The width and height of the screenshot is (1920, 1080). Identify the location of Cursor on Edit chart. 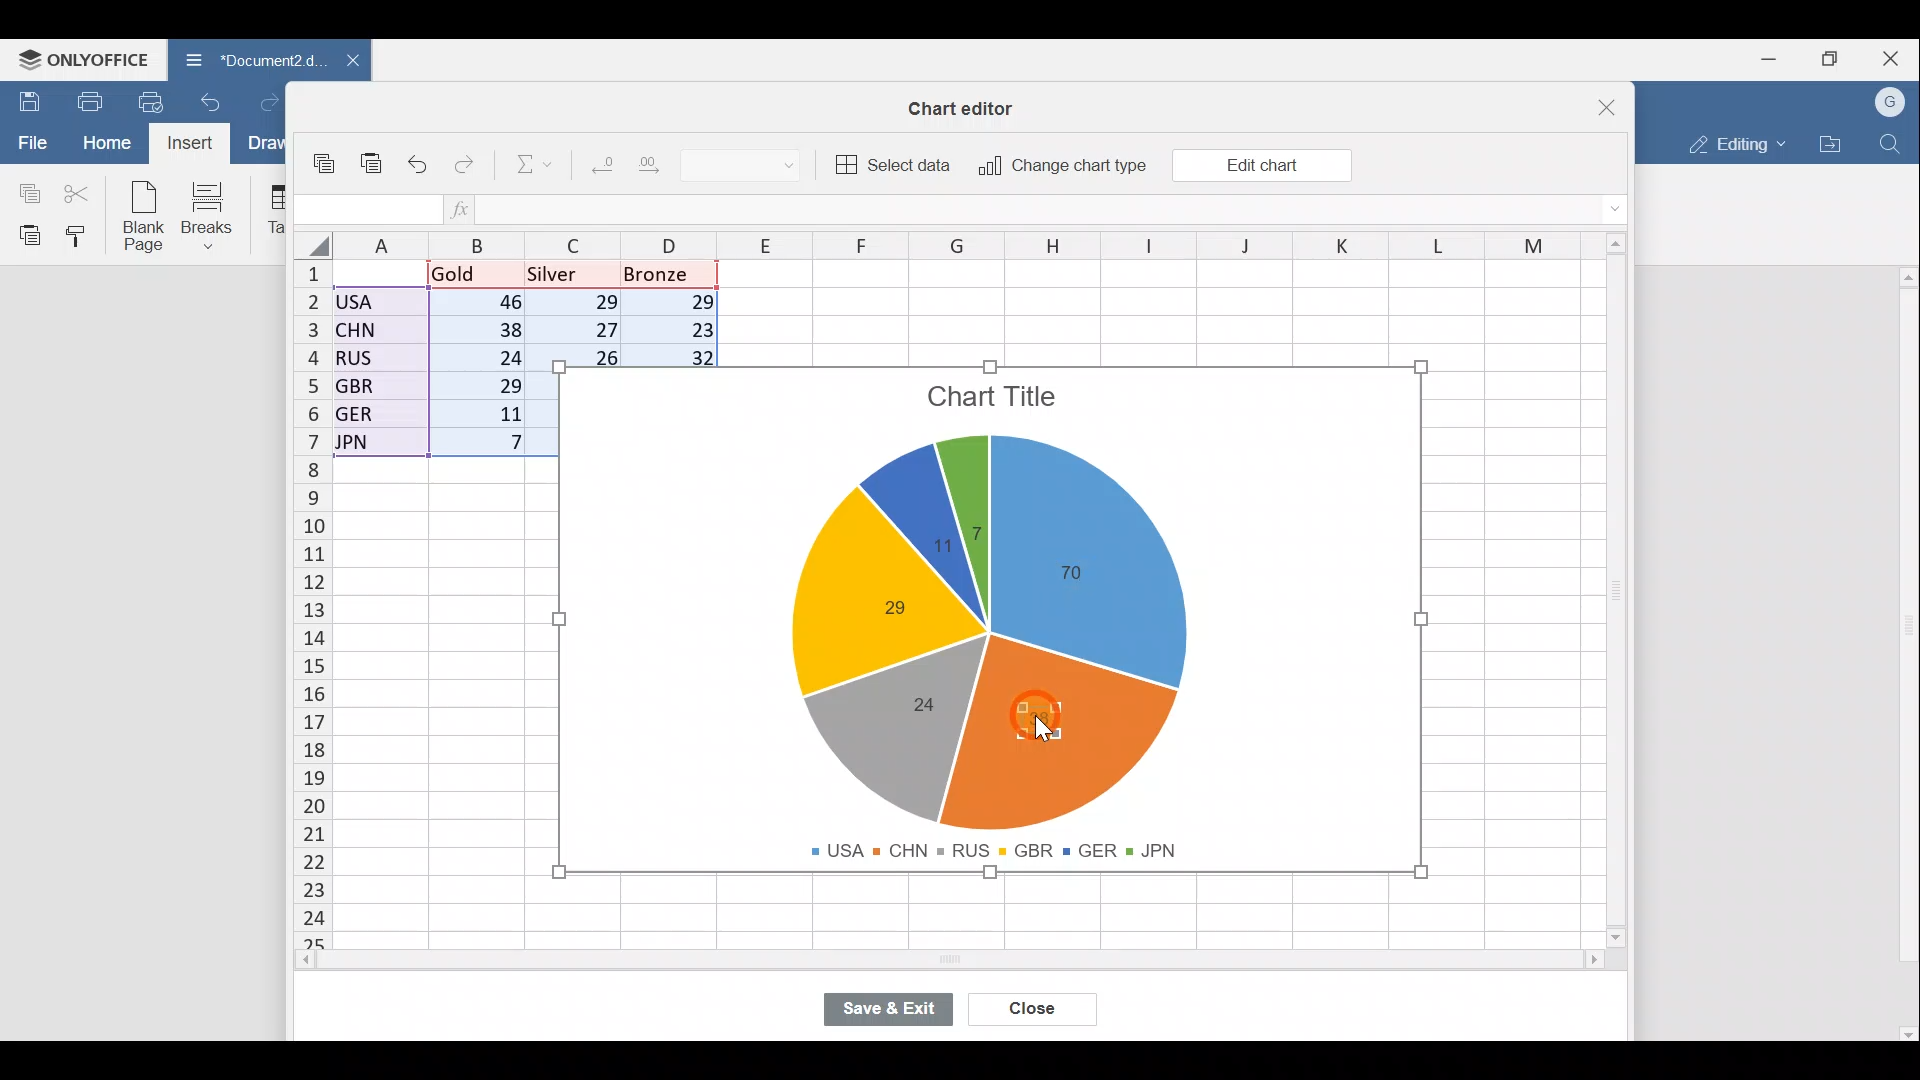
(1273, 168).